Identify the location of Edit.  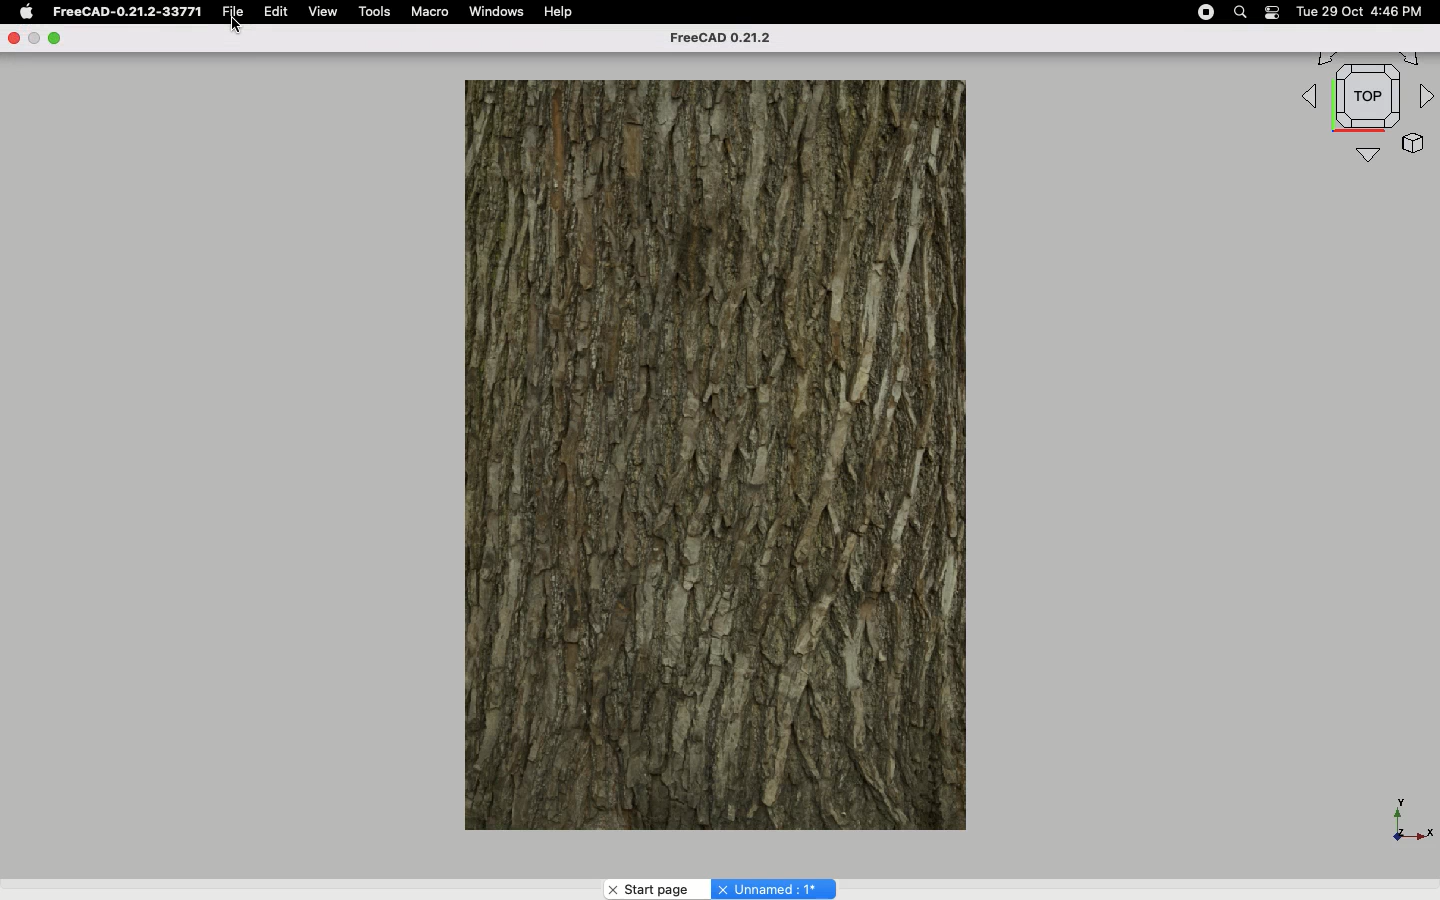
(278, 12).